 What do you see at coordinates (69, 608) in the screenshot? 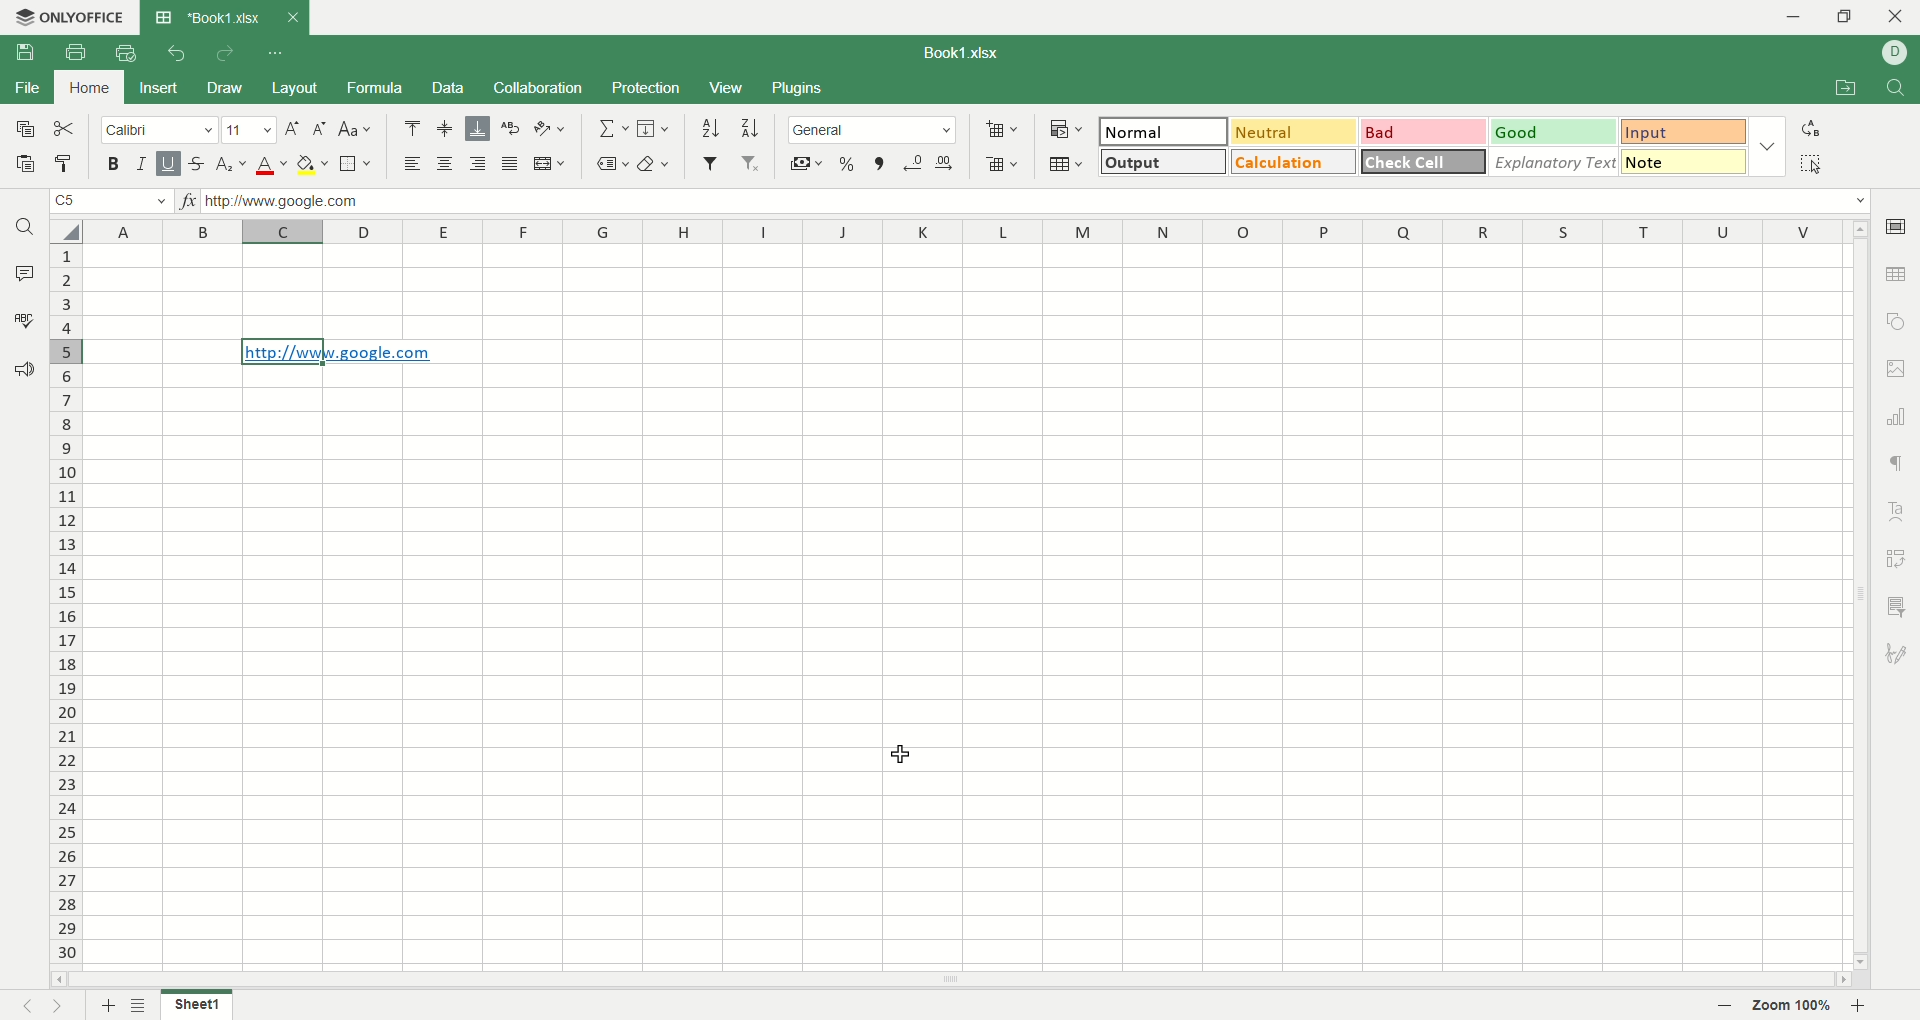
I see `rows` at bounding box center [69, 608].